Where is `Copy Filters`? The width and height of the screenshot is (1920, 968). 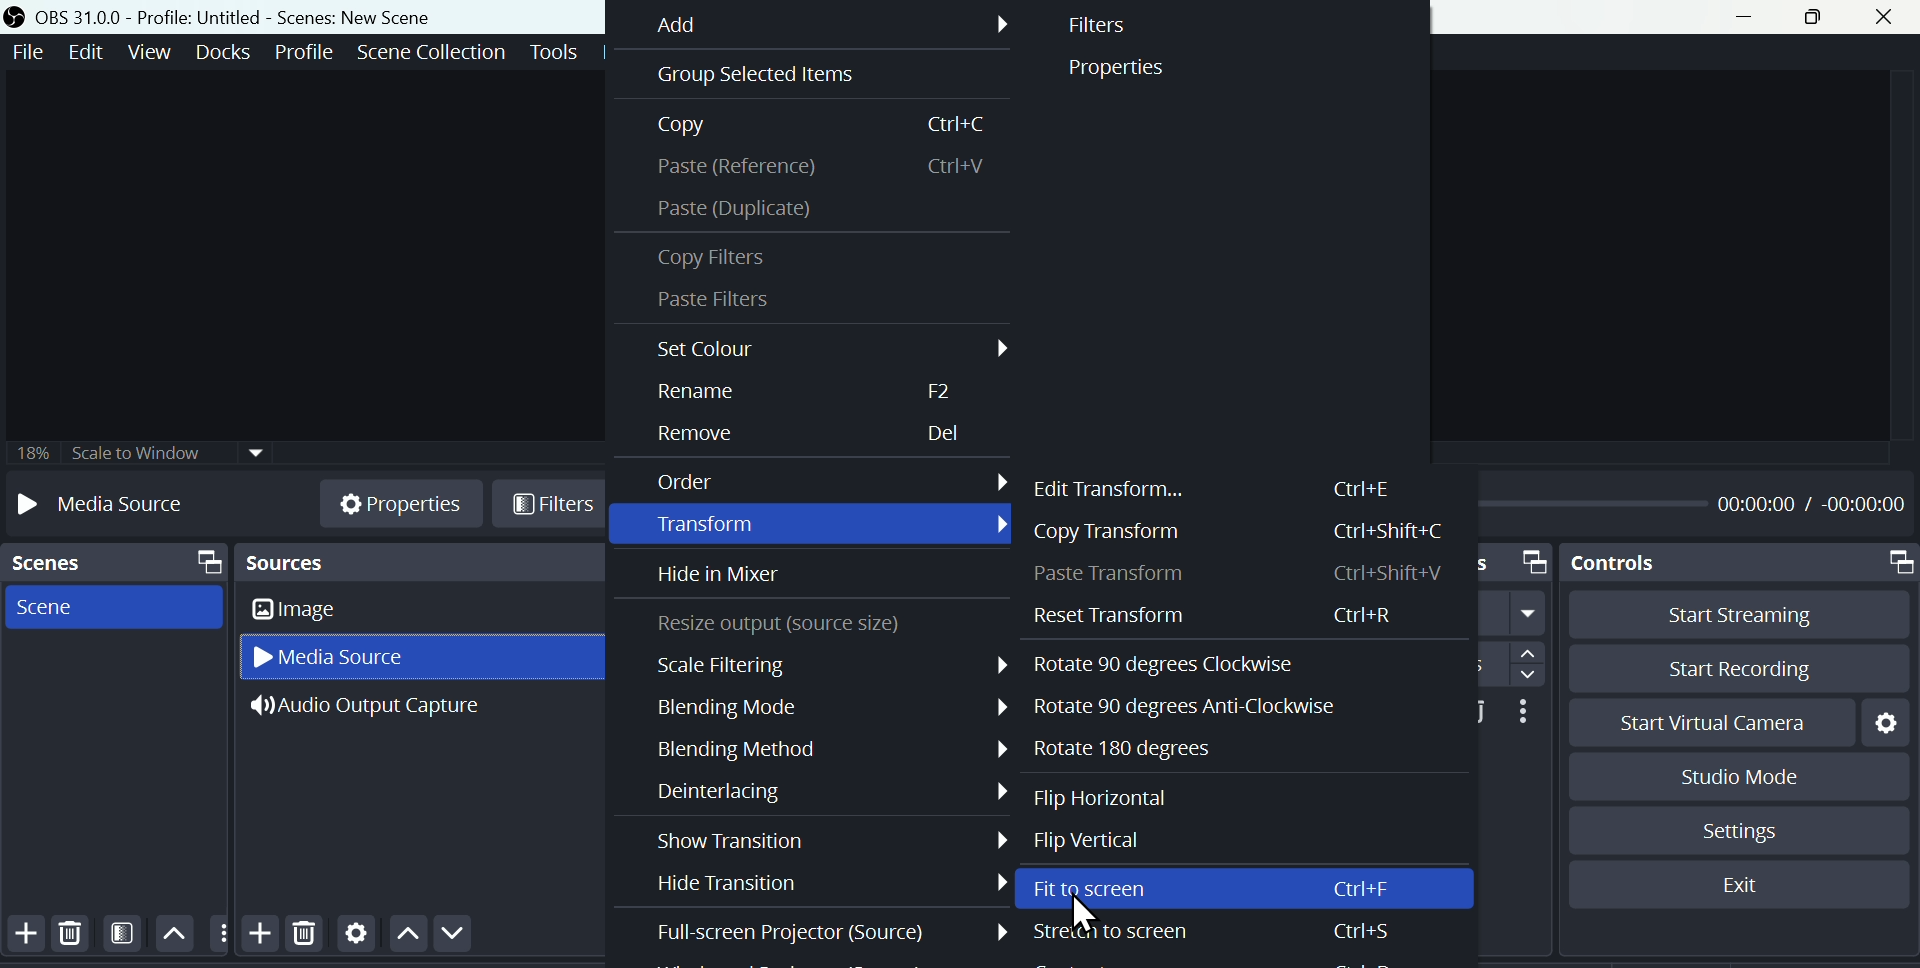 Copy Filters is located at coordinates (726, 259).